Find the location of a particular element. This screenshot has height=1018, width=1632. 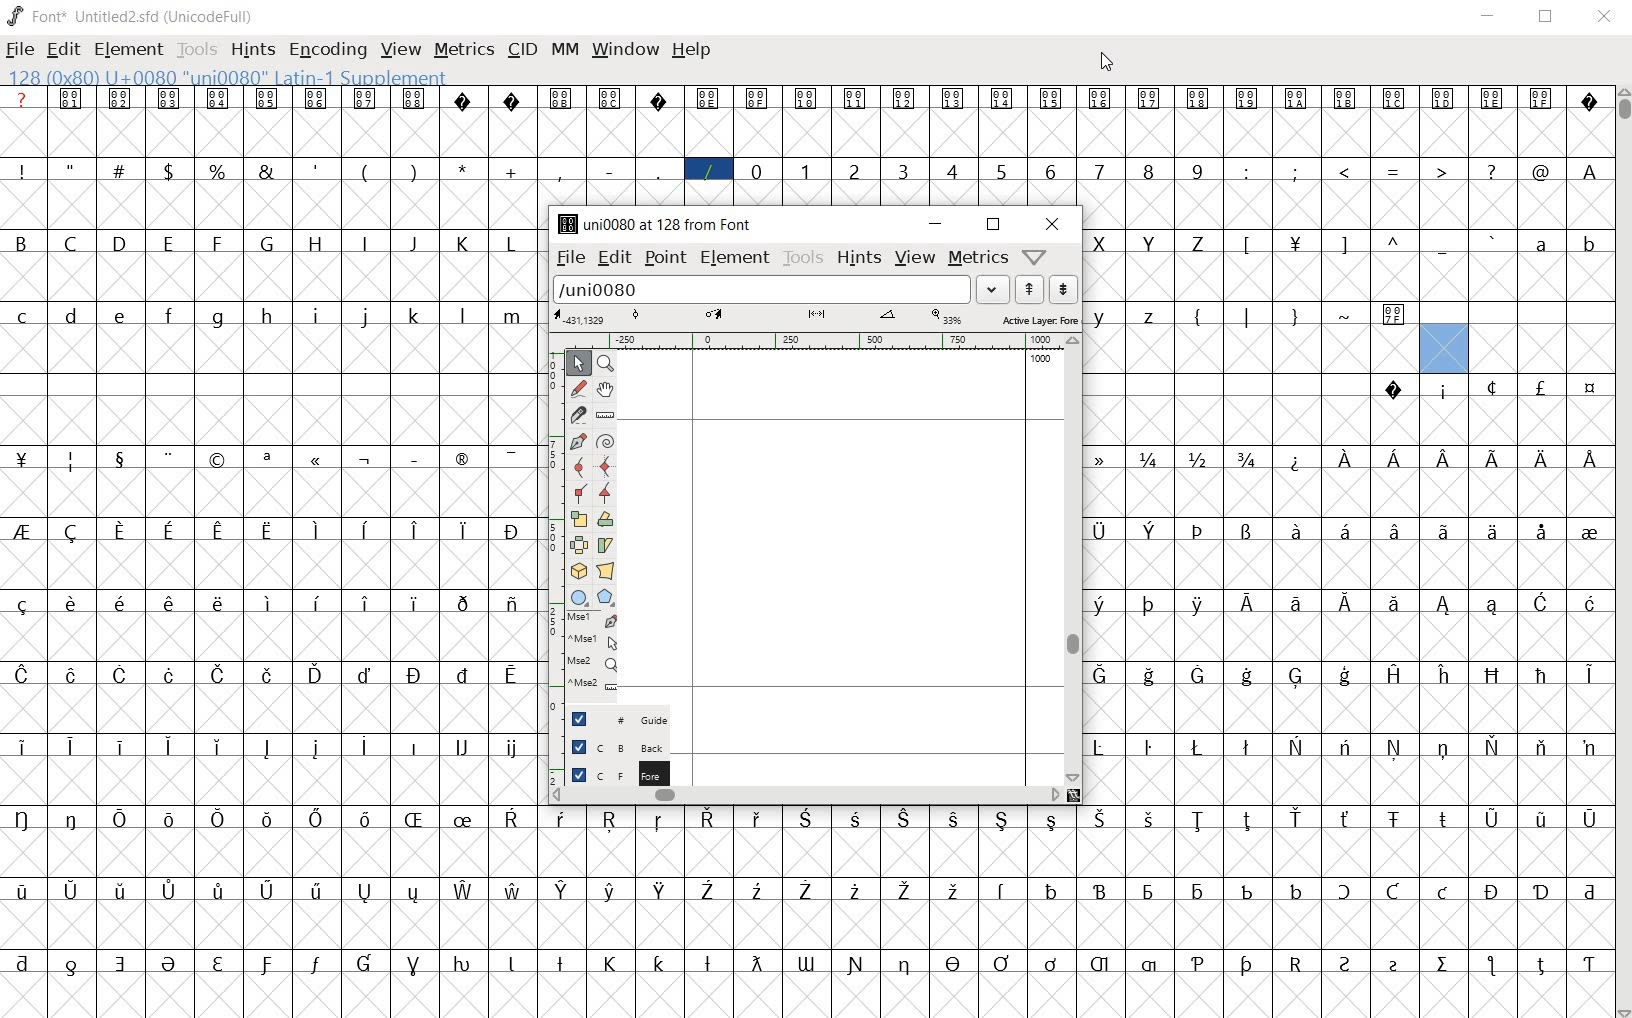

glyph is located at coordinates (412, 894).